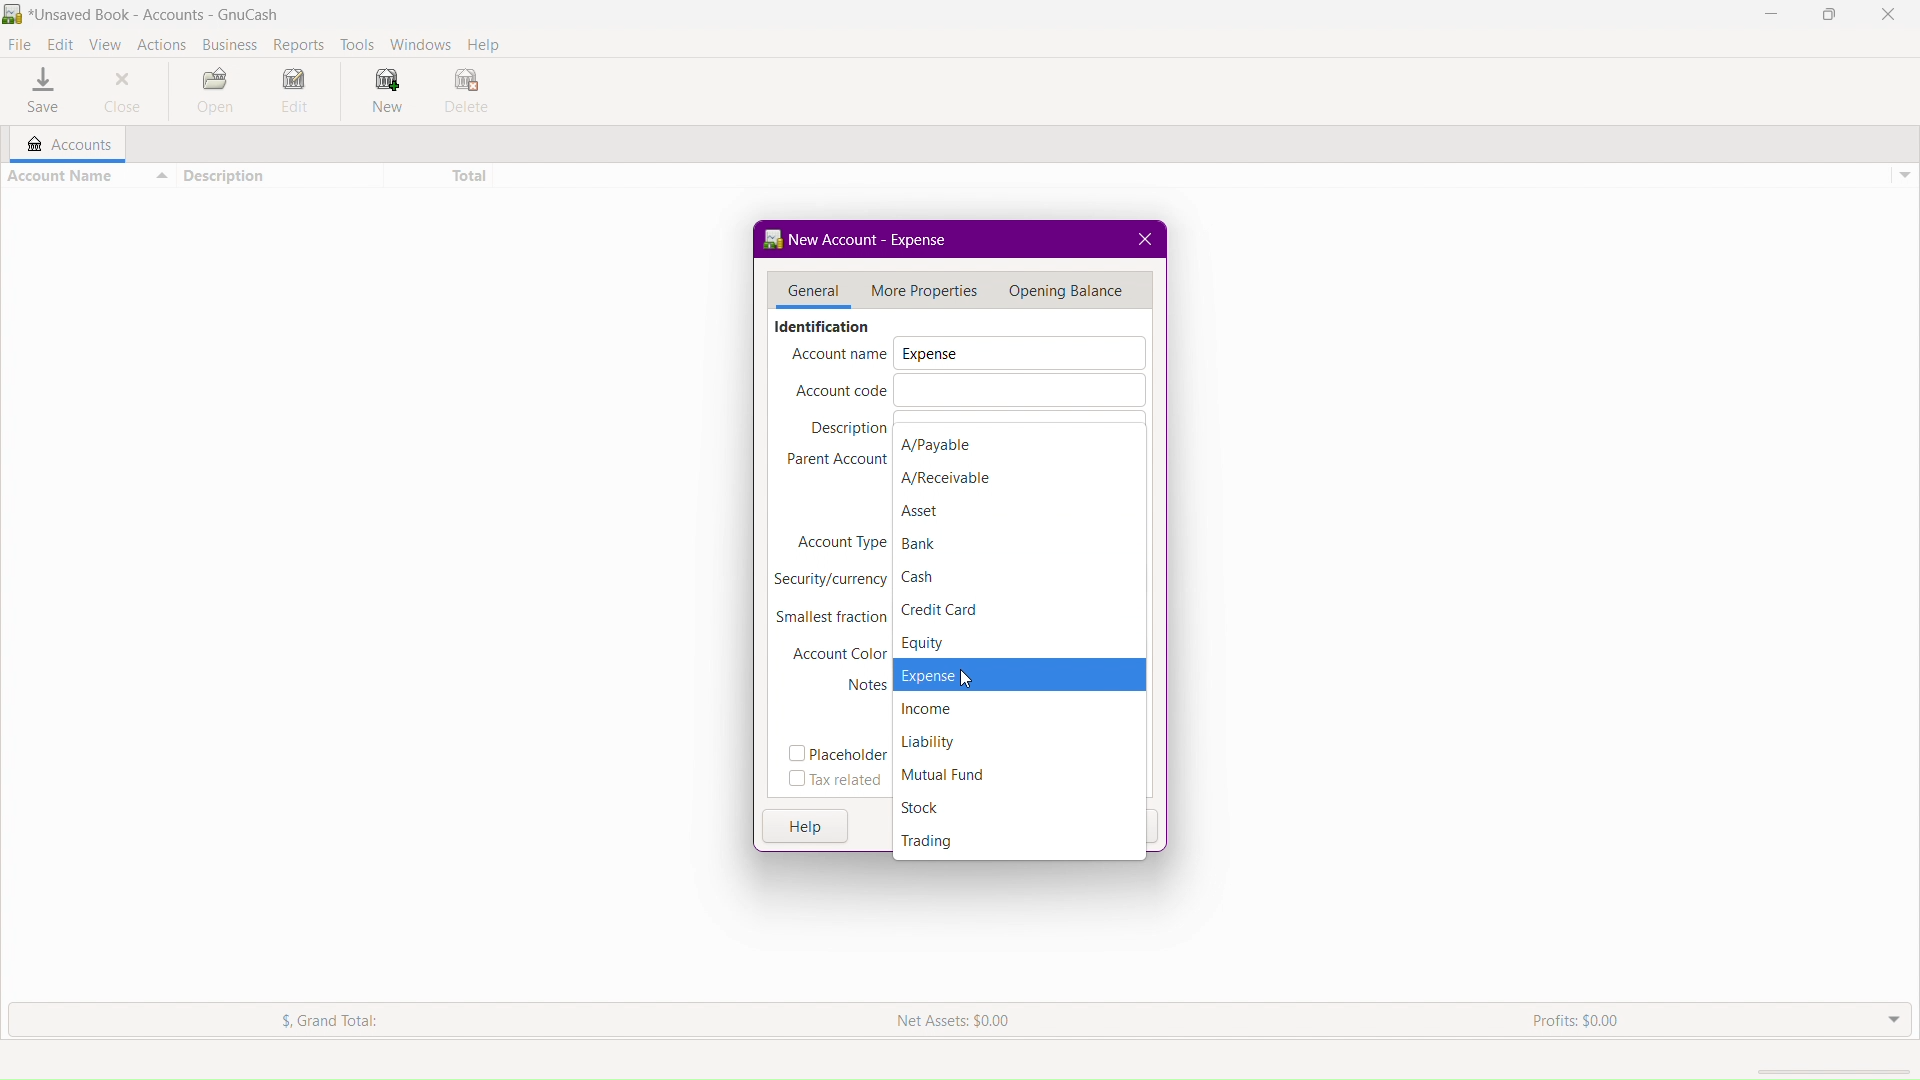 The height and width of the screenshot is (1080, 1920). What do you see at coordinates (946, 775) in the screenshot?
I see `Mutual Fund` at bounding box center [946, 775].